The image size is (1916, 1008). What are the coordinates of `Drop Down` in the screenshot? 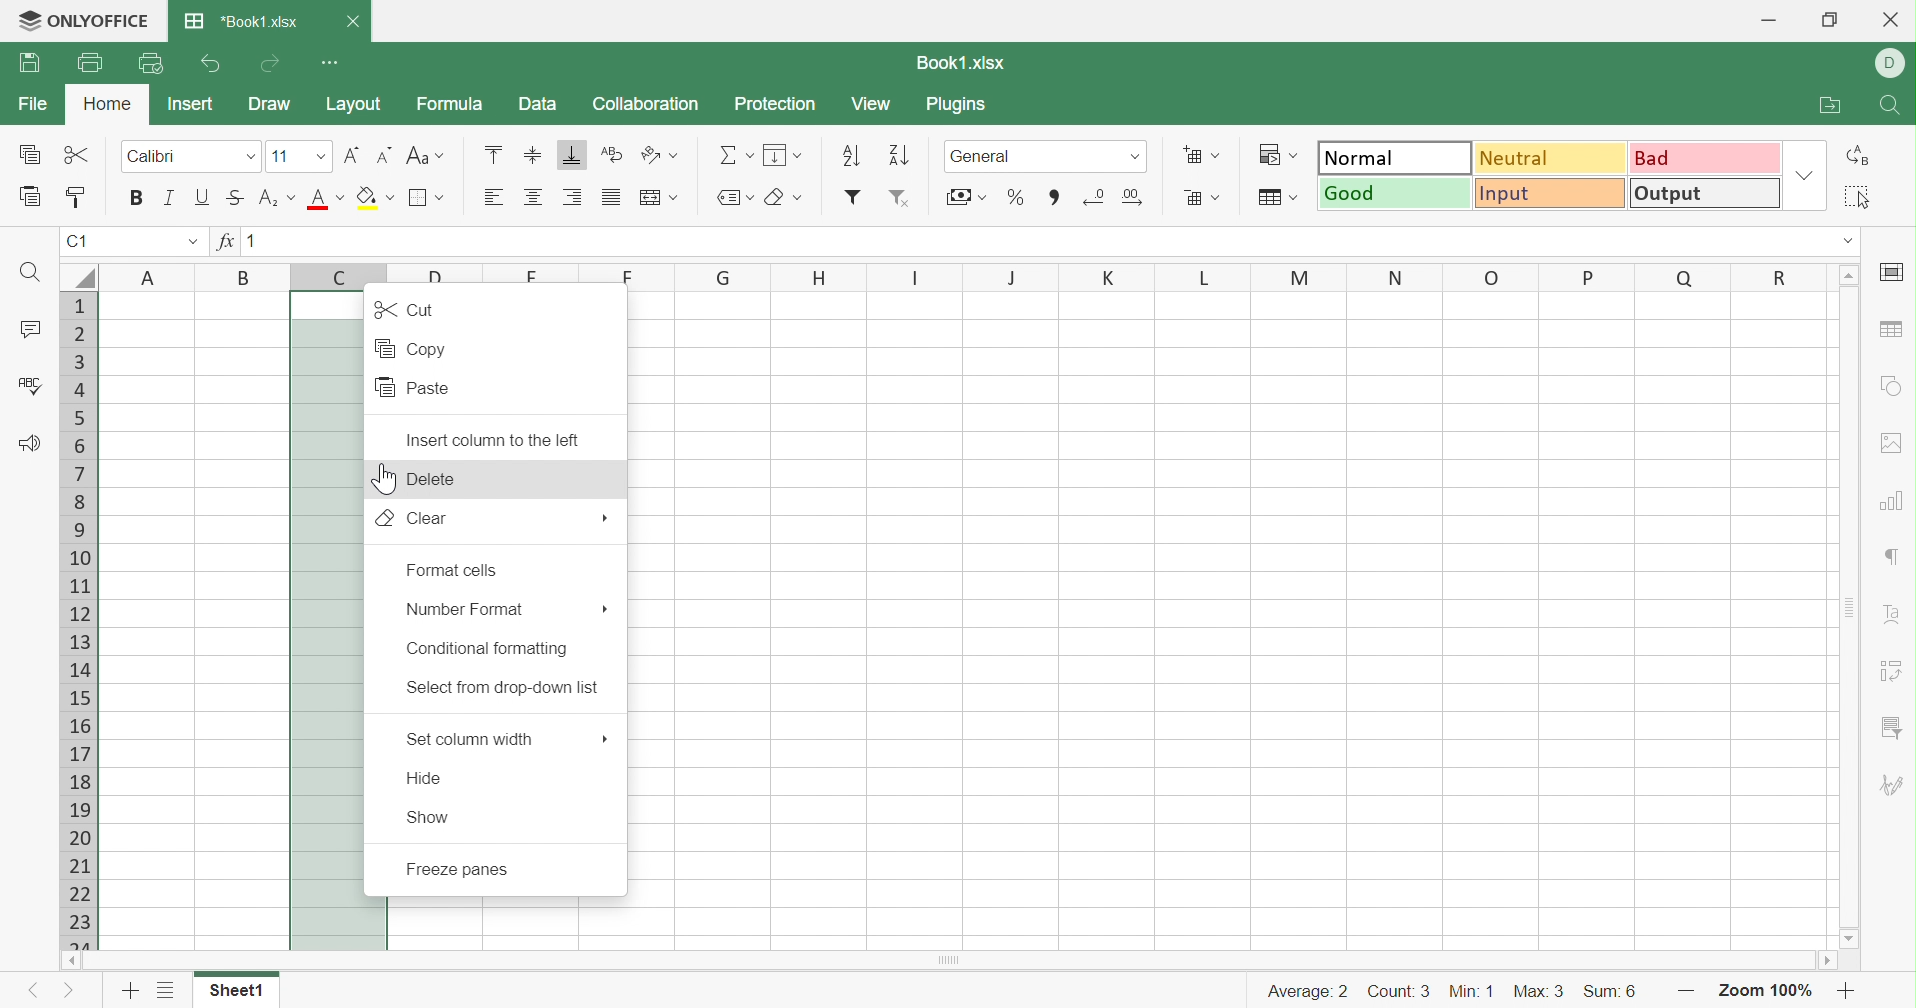 It's located at (1218, 197).